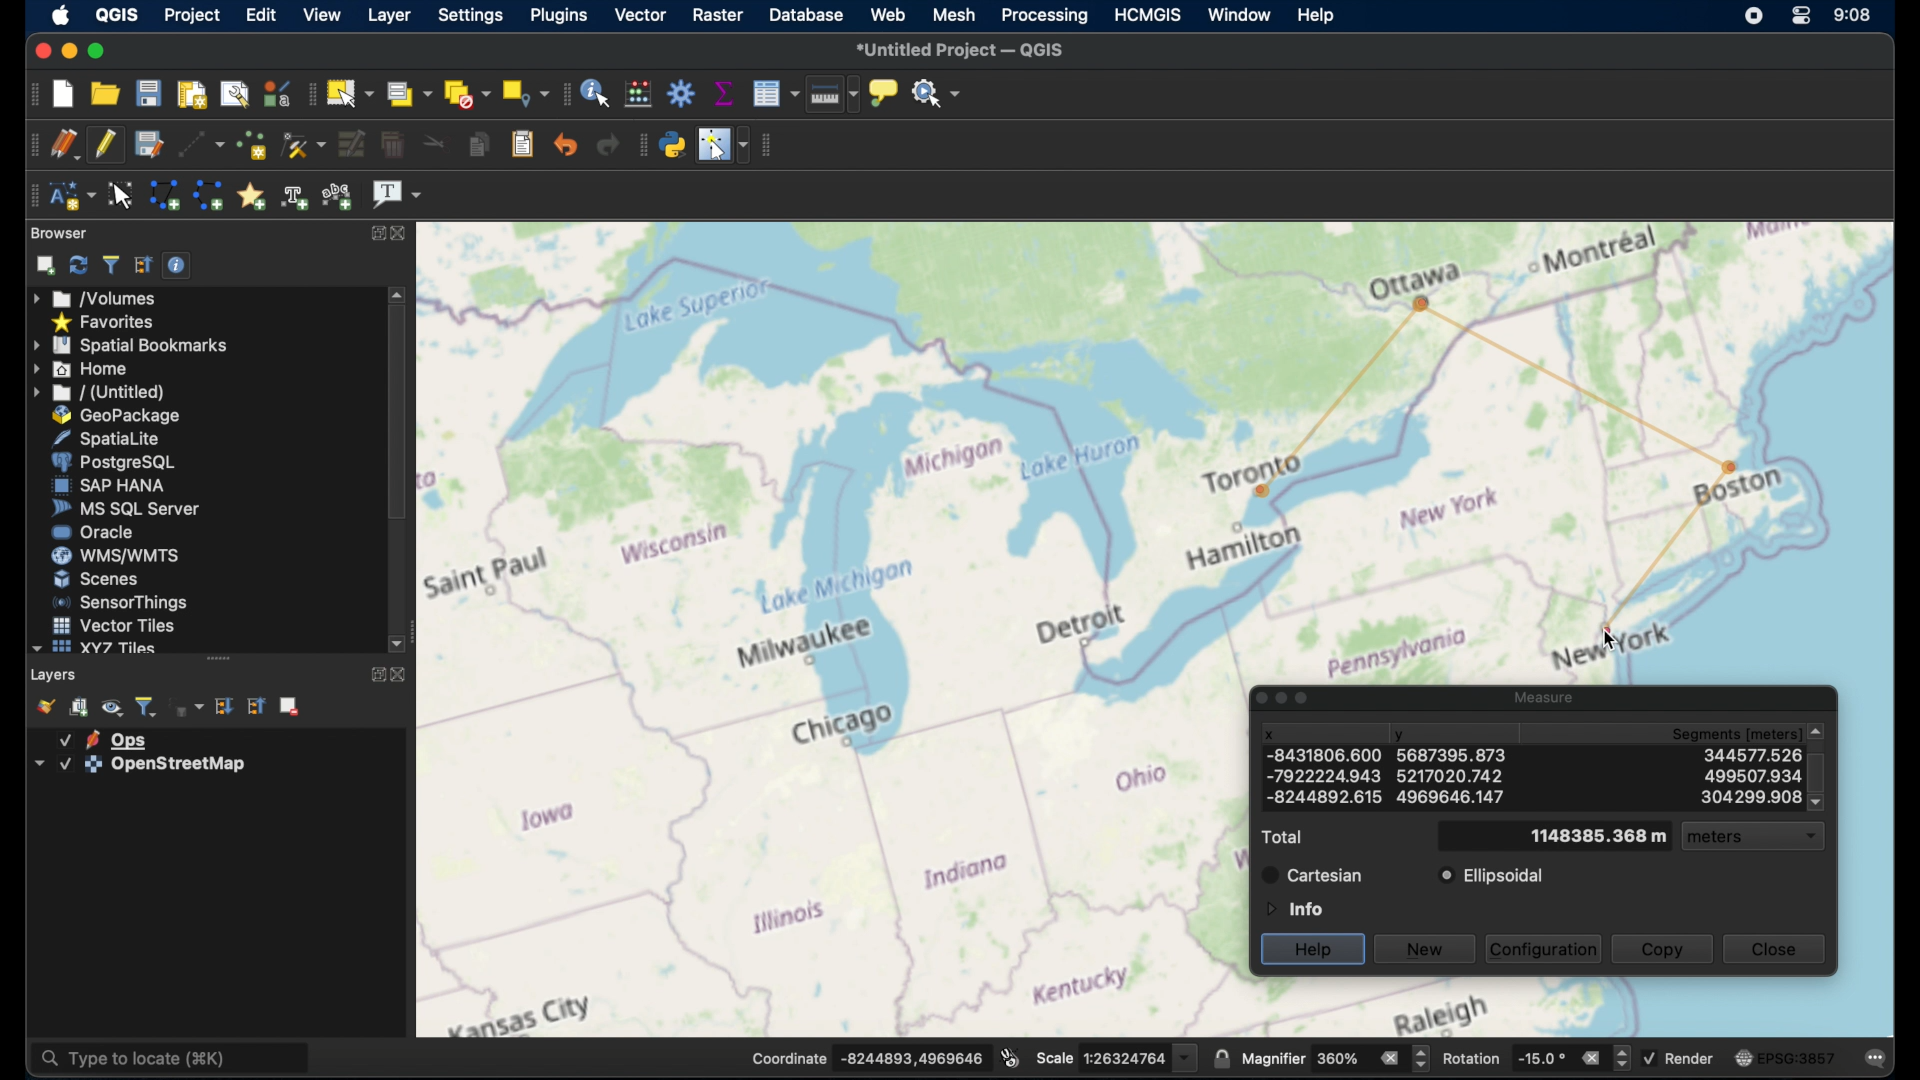  What do you see at coordinates (67, 50) in the screenshot?
I see `minimize` at bounding box center [67, 50].